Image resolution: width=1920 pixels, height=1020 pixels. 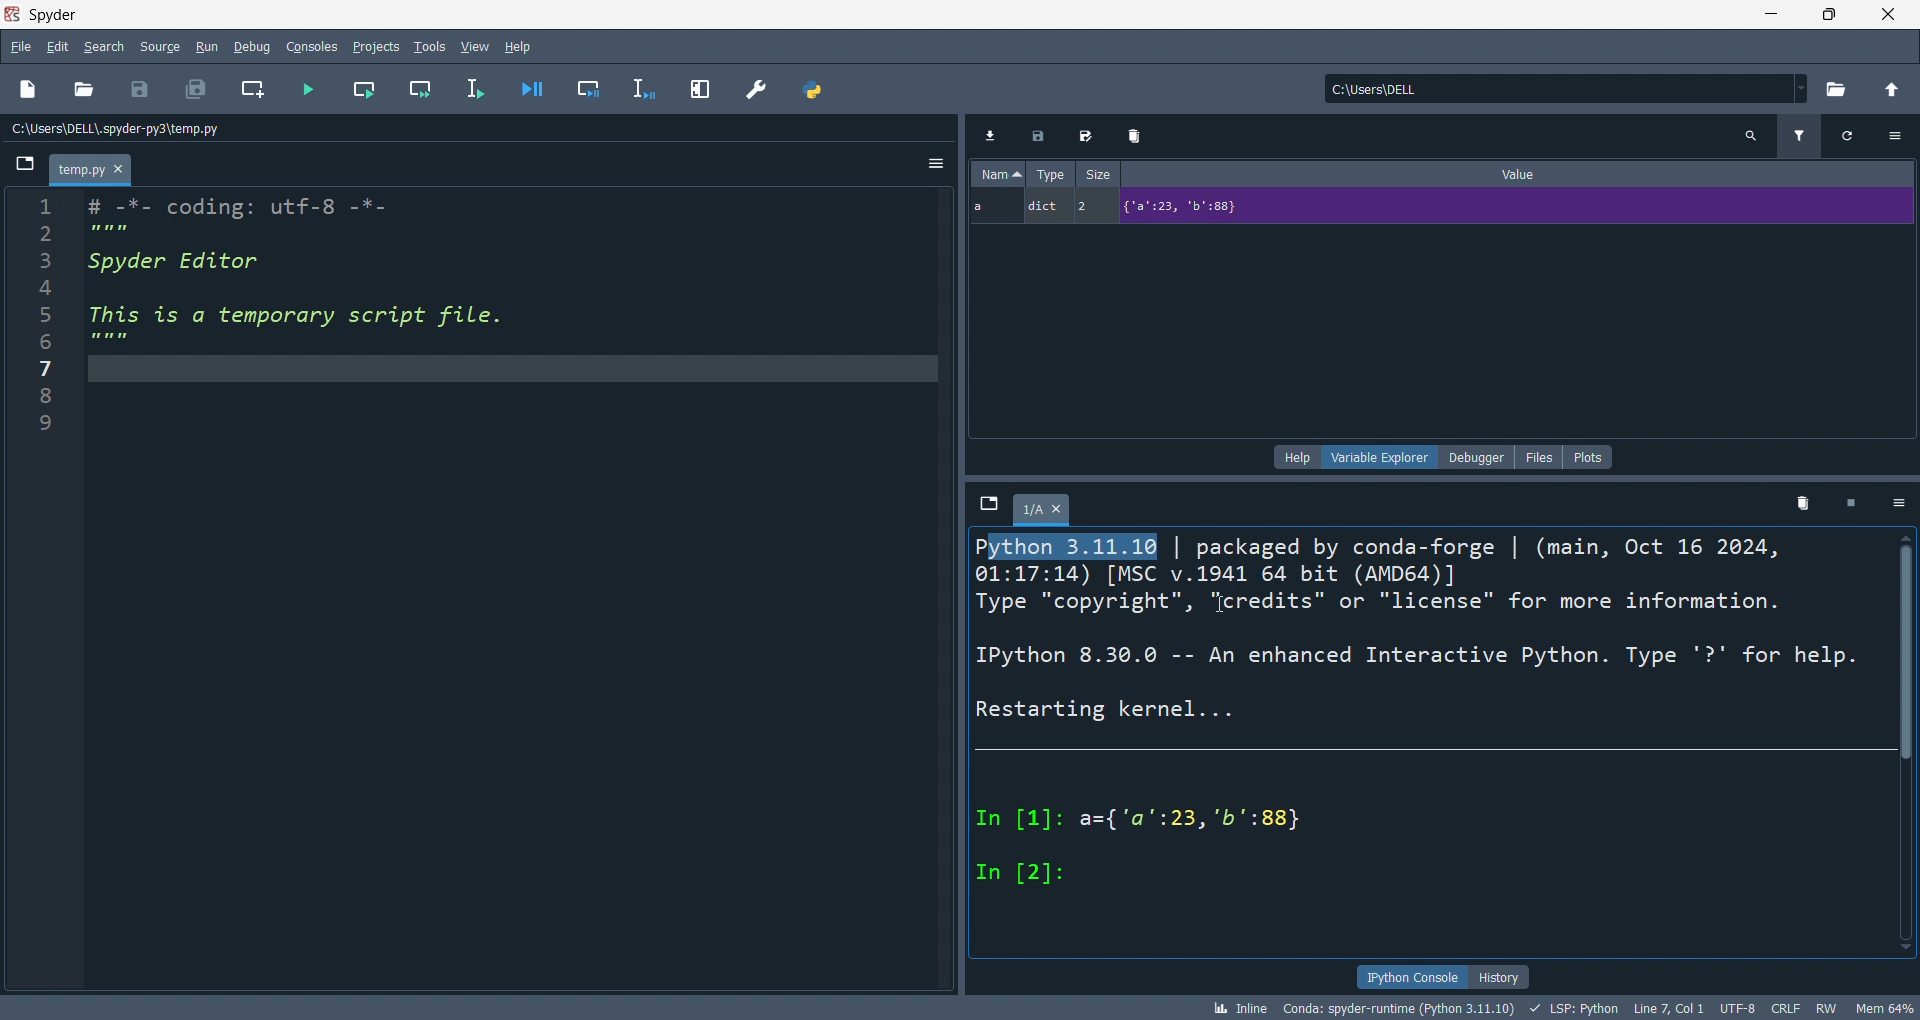 I want to click on scroll bar, so click(x=1908, y=750).